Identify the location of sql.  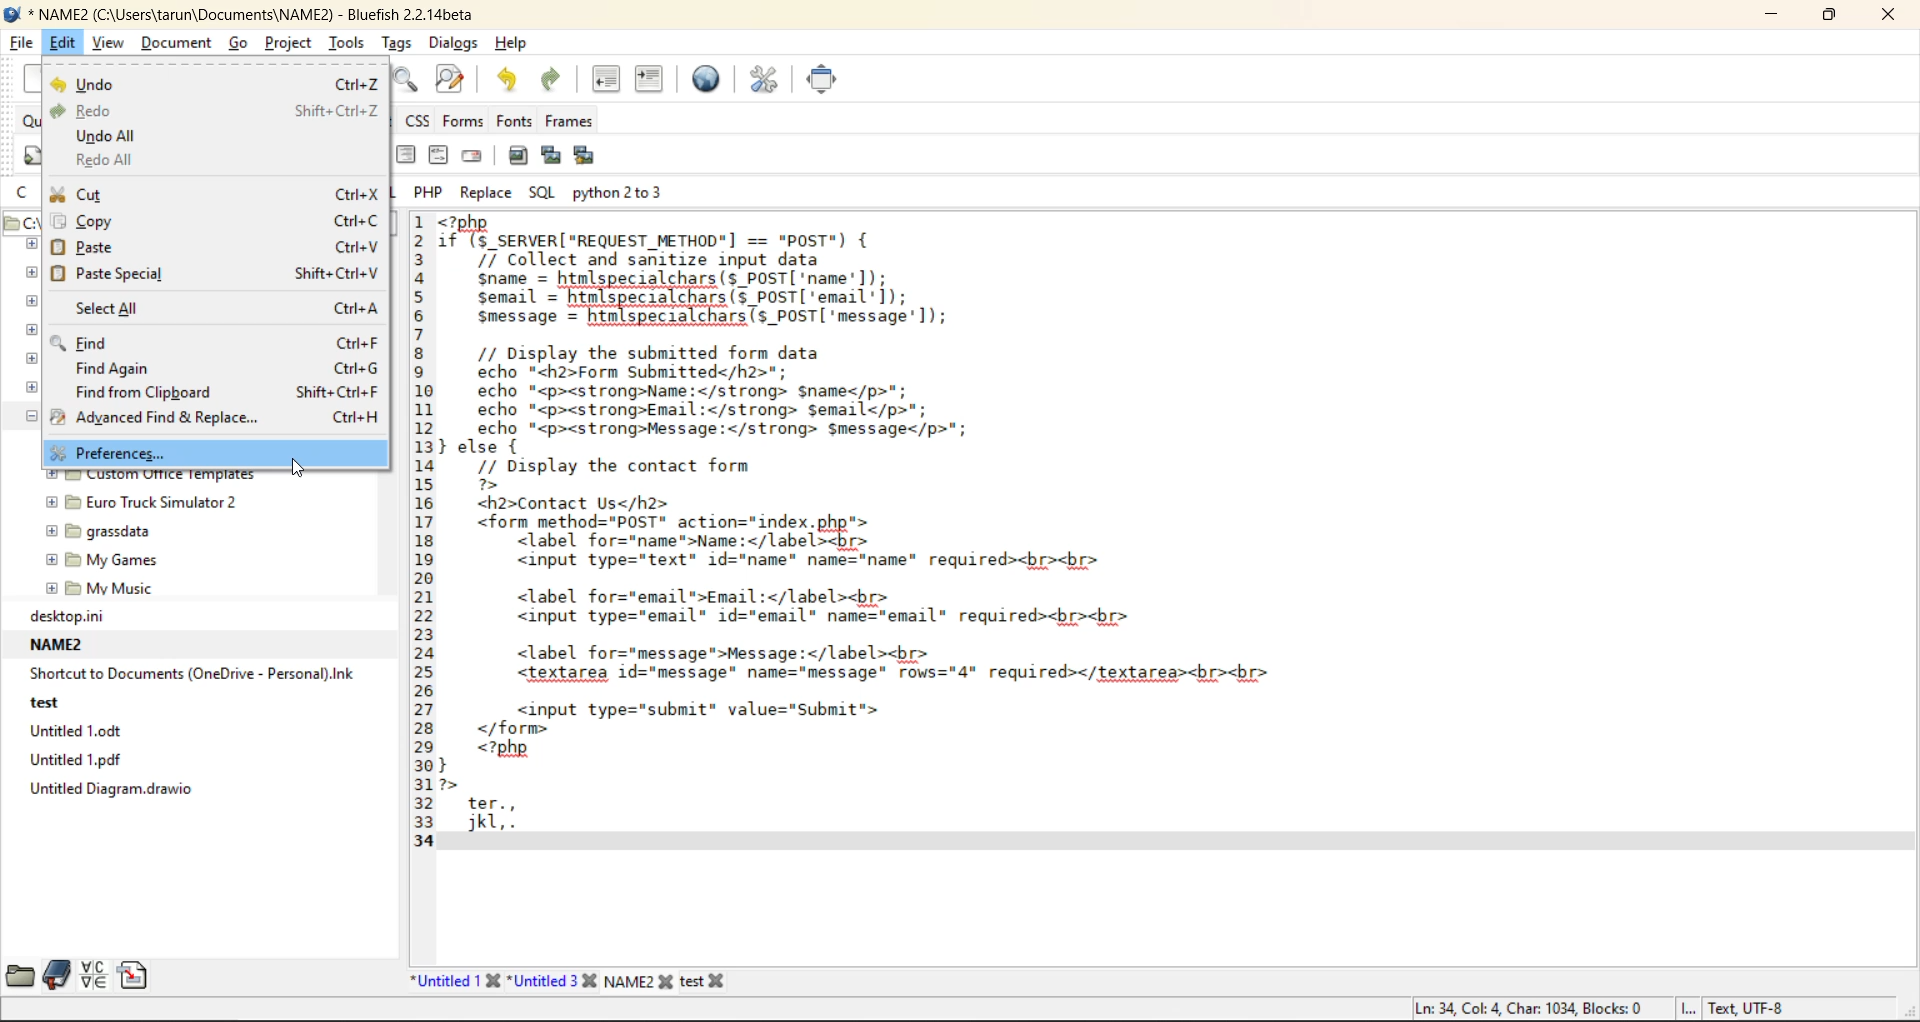
(544, 192).